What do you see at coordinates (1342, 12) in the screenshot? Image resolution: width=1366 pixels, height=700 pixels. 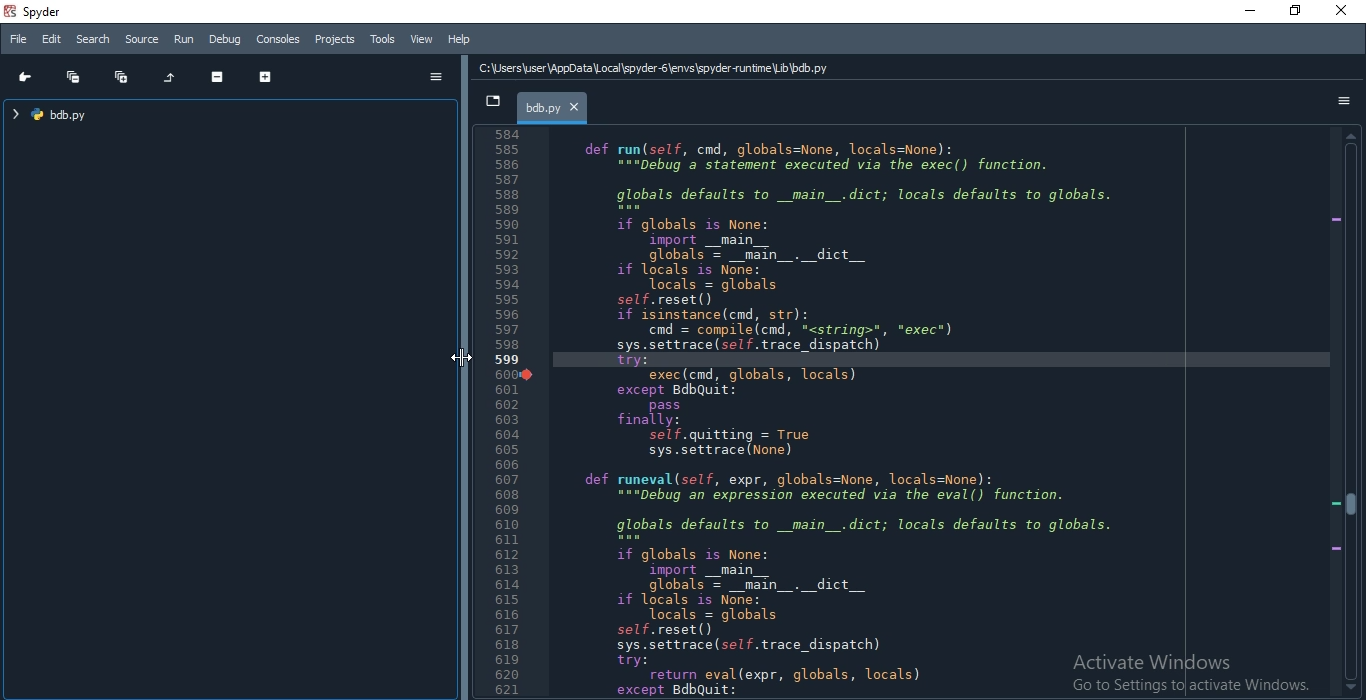 I see `close` at bounding box center [1342, 12].